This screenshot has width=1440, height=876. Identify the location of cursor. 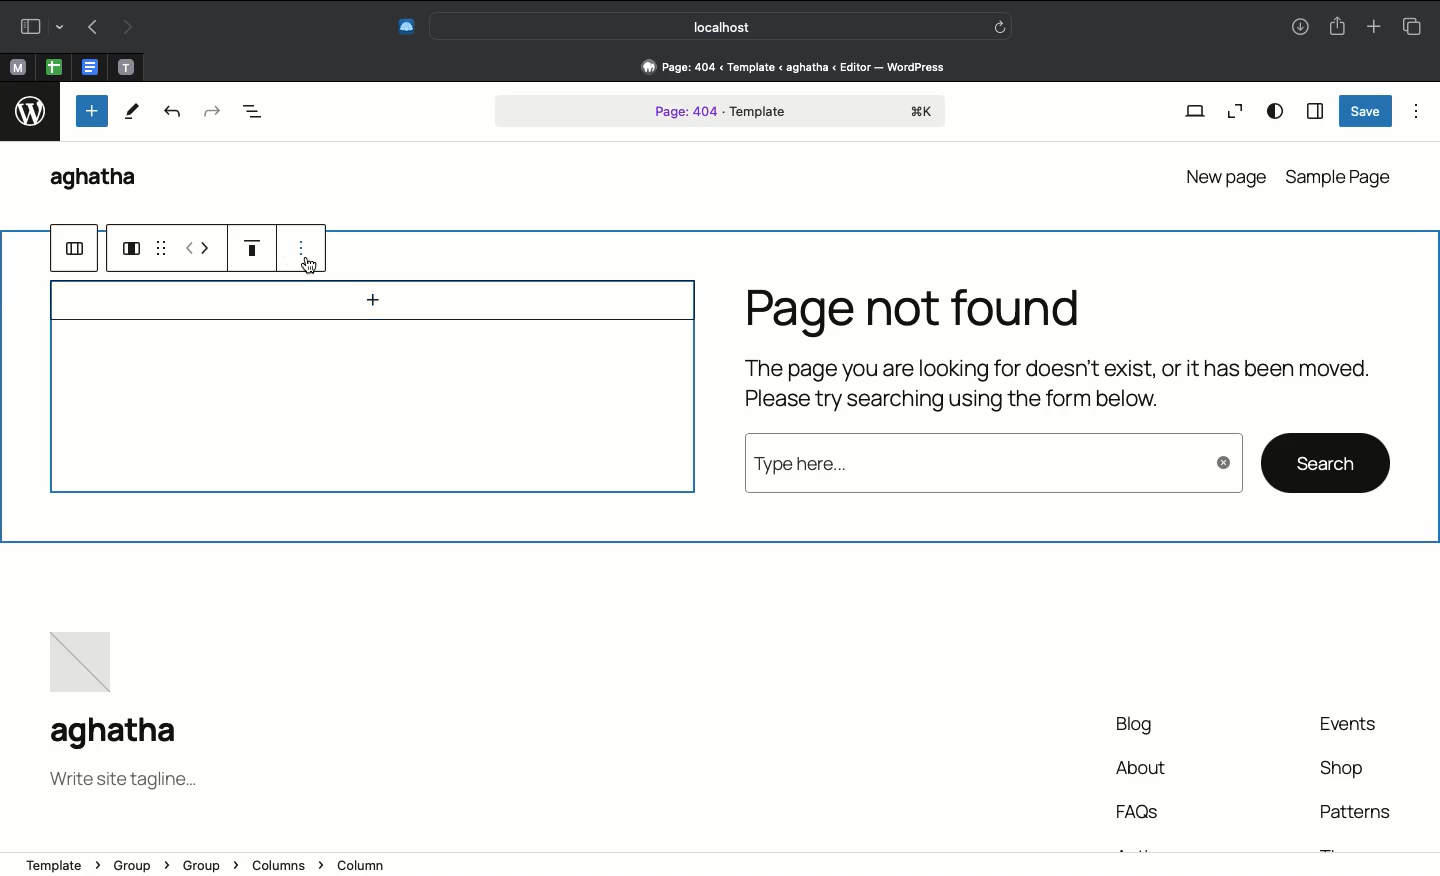
(309, 266).